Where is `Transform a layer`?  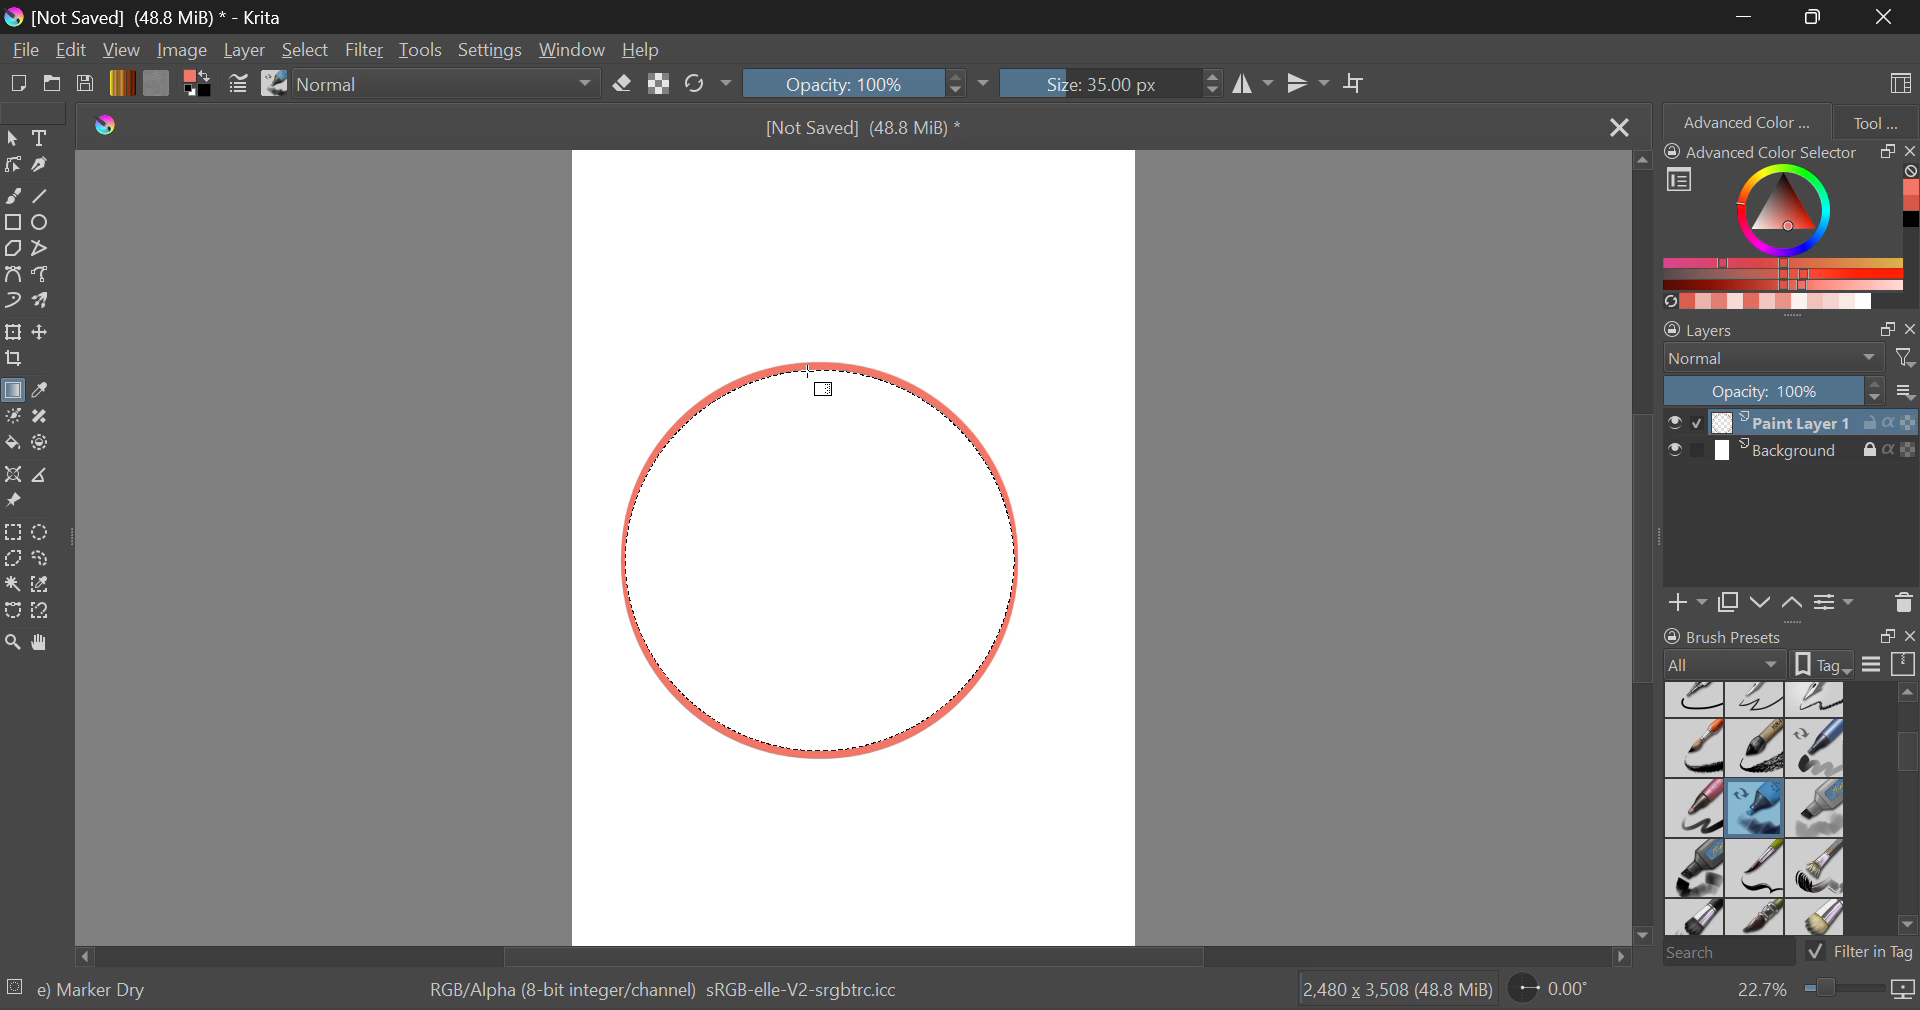
Transform a layer is located at coordinates (12, 332).